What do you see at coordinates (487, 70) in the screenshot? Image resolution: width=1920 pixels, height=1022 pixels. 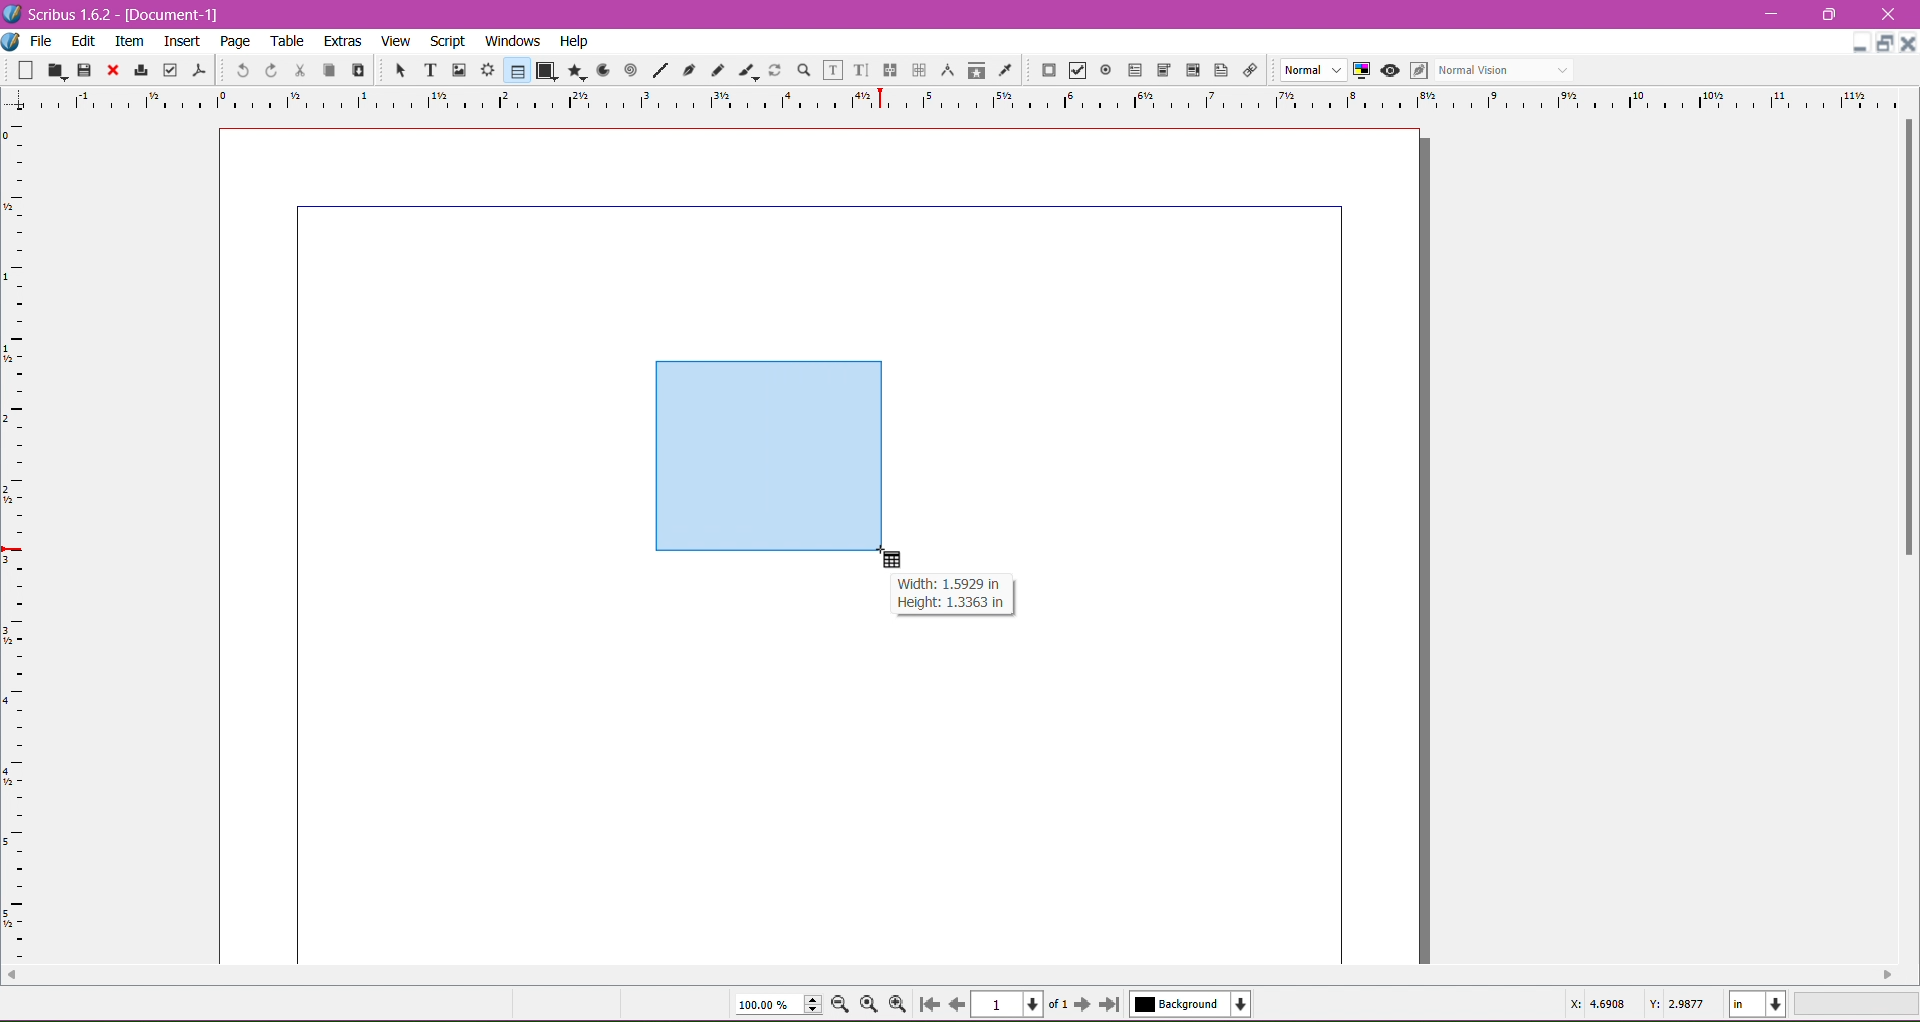 I see `Render Frame` at bounding box center [487, 70].